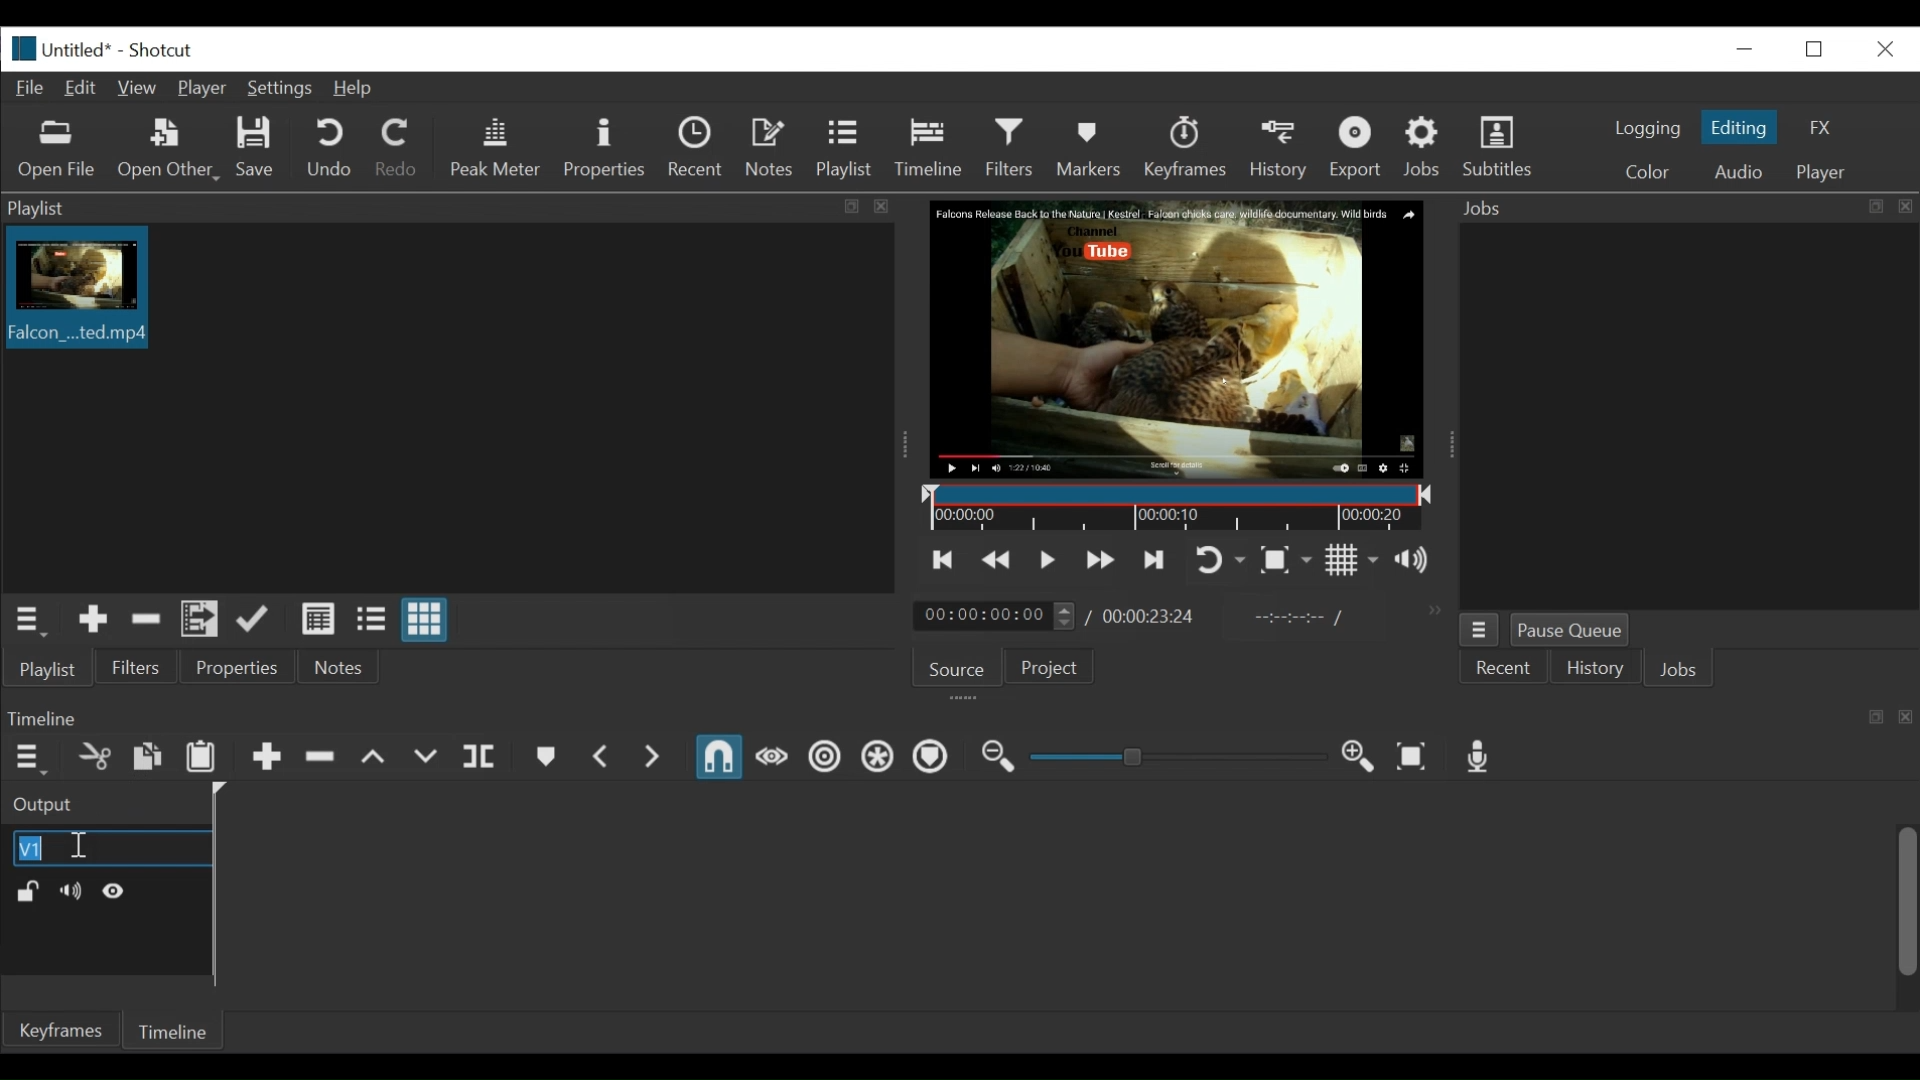 The height and width of the screenshot is (1080, 1920). What do you see at coordinates (1503, 669) in the screenshot?
I see `Recent` at bounding box center [1503, 669].